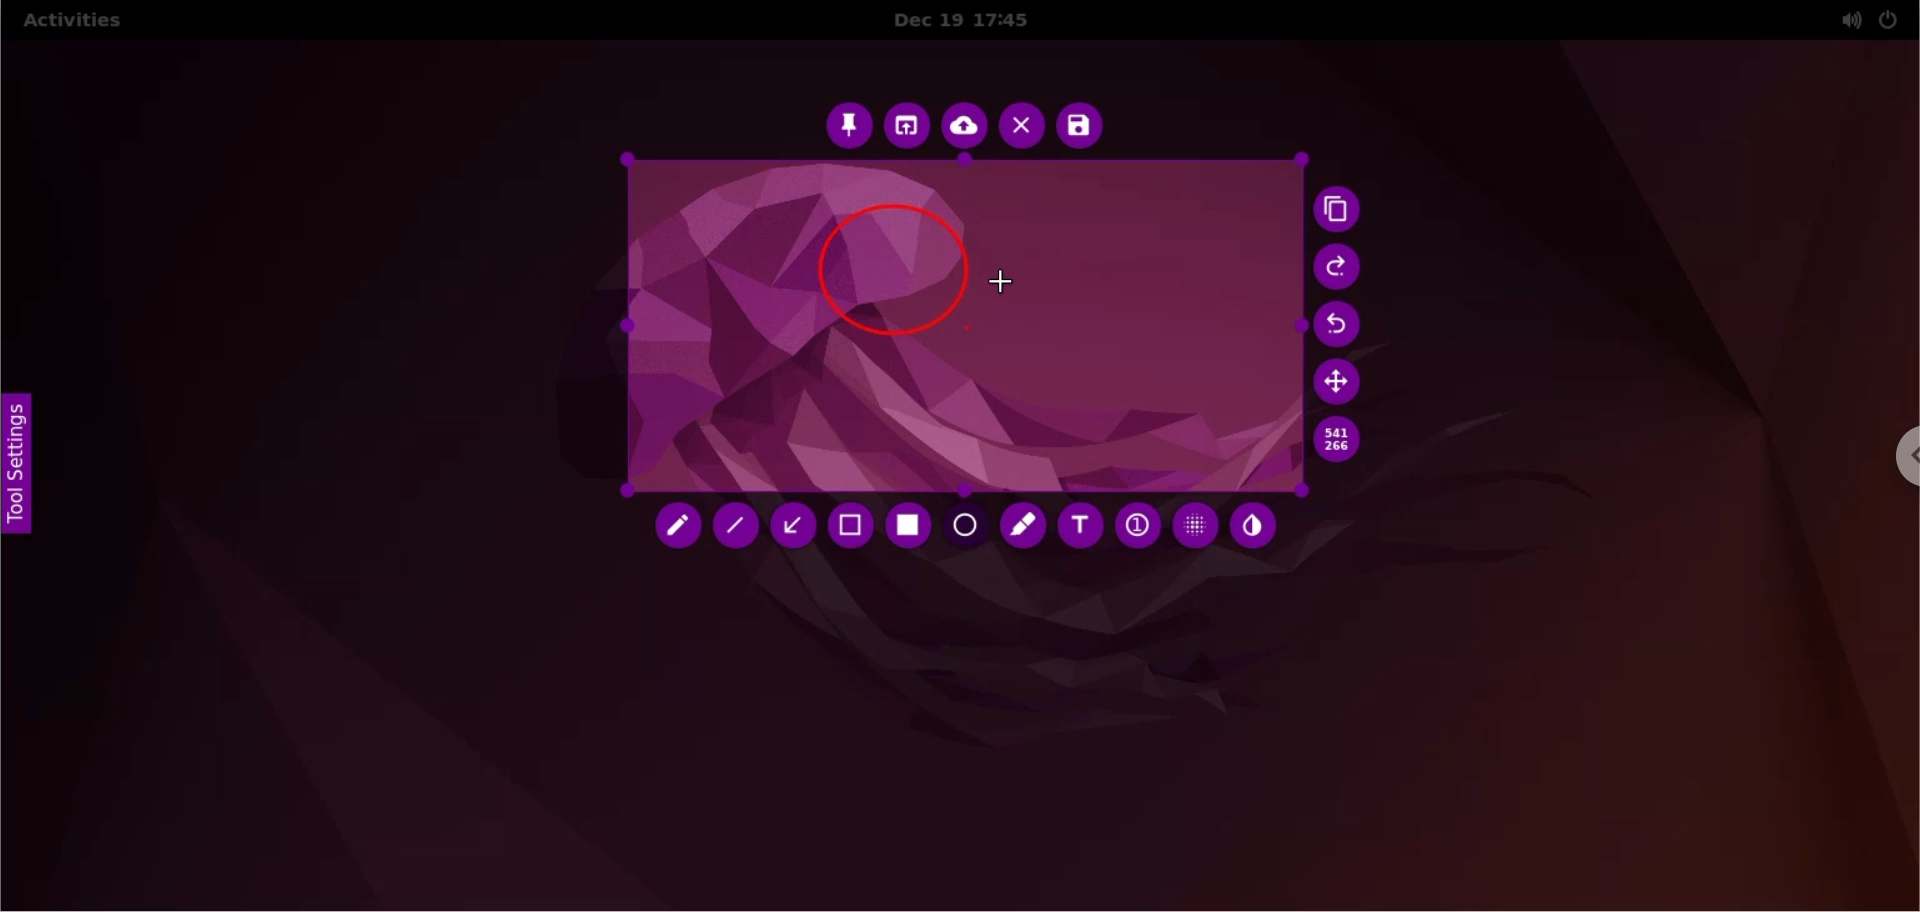  Describe the element at coordinates (1342, 212) in the screenshot. I see `copy to clipboard` at that location.